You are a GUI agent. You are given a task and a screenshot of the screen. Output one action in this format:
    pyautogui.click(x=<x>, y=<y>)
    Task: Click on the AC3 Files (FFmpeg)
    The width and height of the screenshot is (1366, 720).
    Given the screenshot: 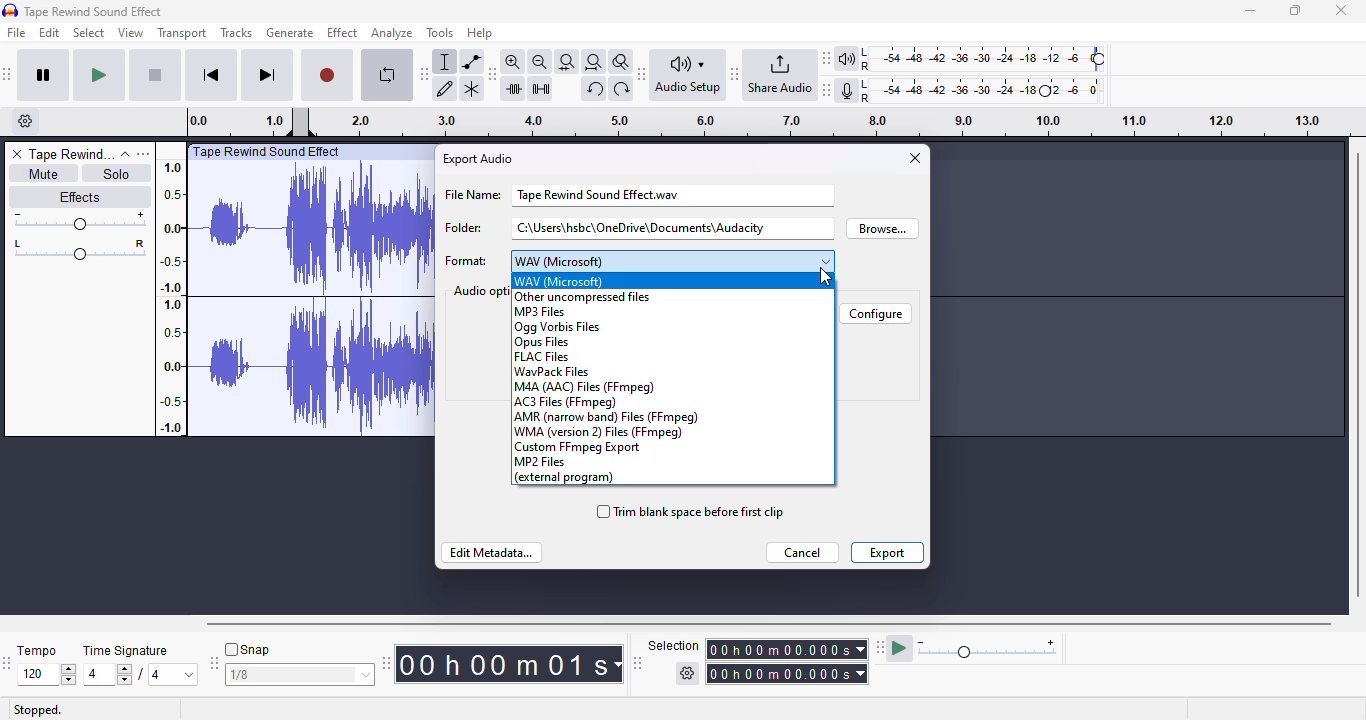 What is the action you would take?
    pyautogui.click(x=566, y=403)
    